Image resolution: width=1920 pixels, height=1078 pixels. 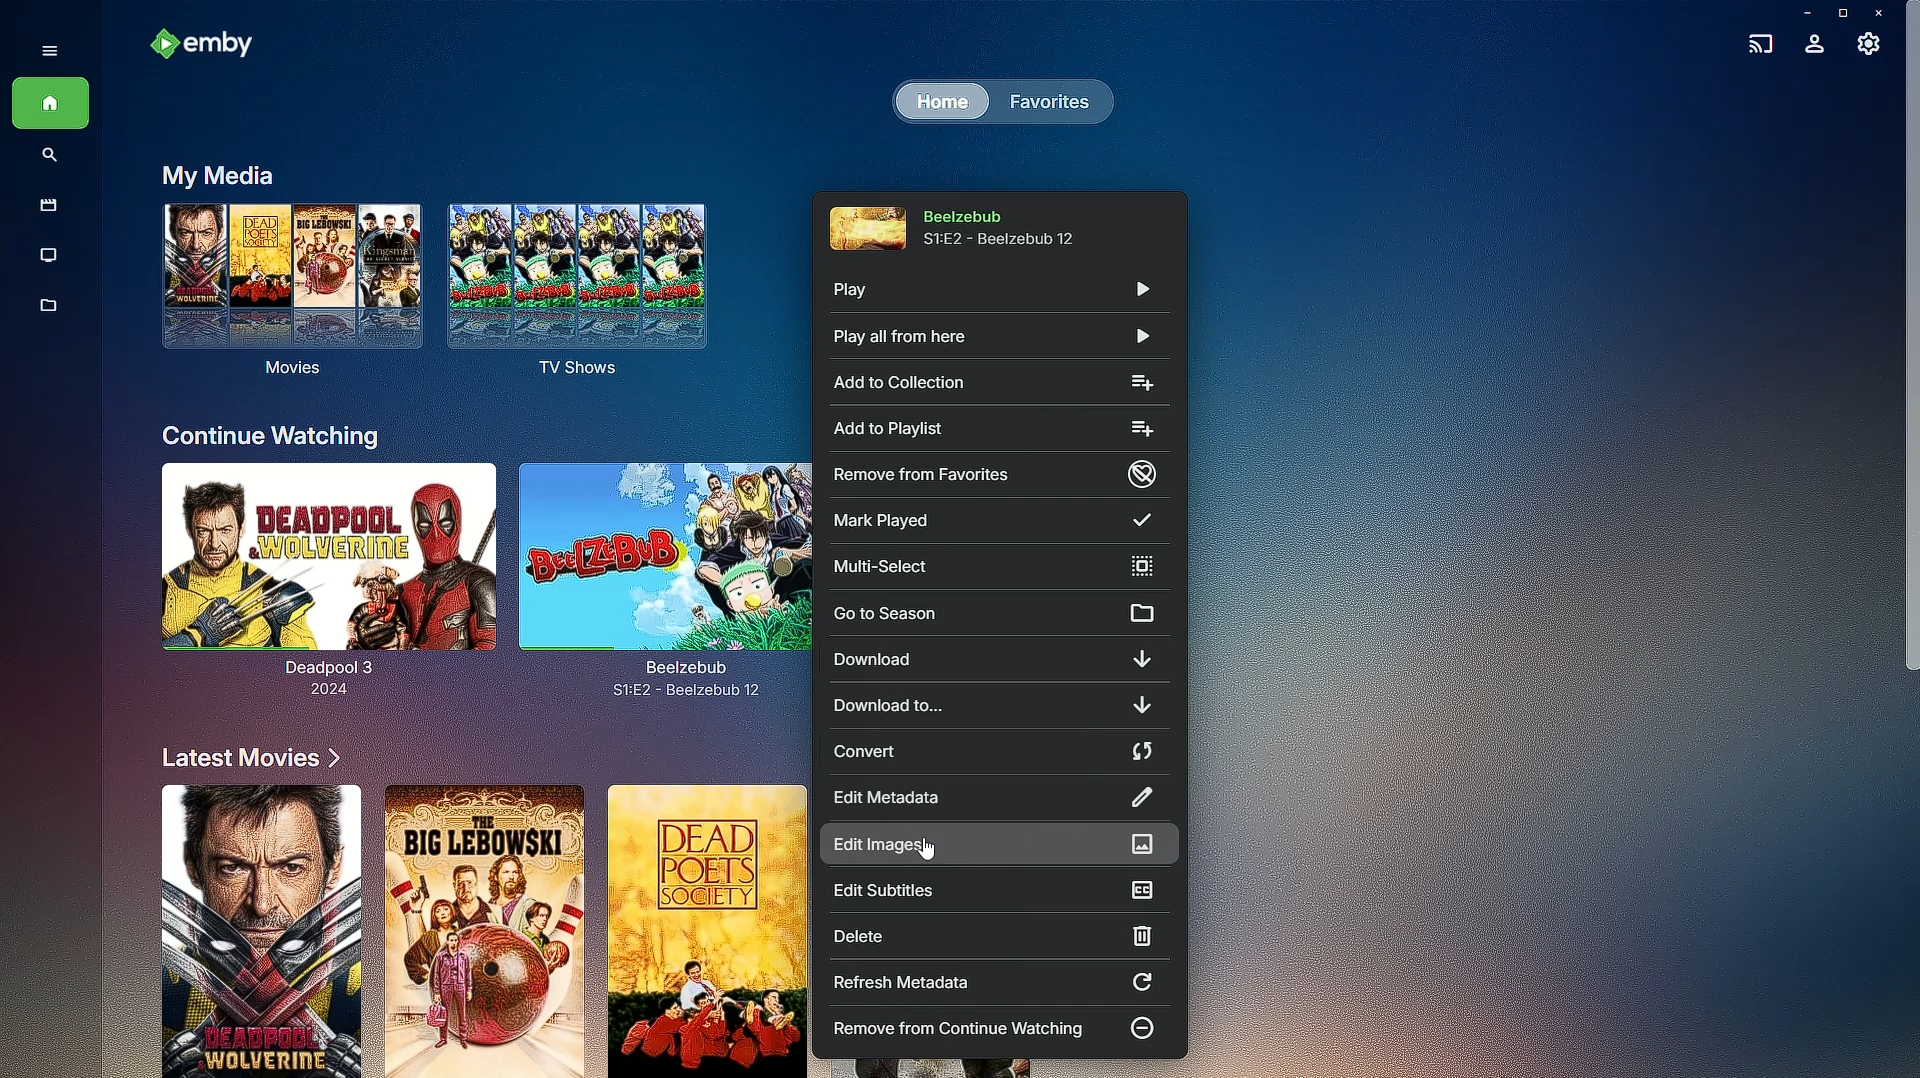 What do you see at coordinates (243, 757) in the screenshot?
I see `Latest Movies` at bounding box center [243, 757].